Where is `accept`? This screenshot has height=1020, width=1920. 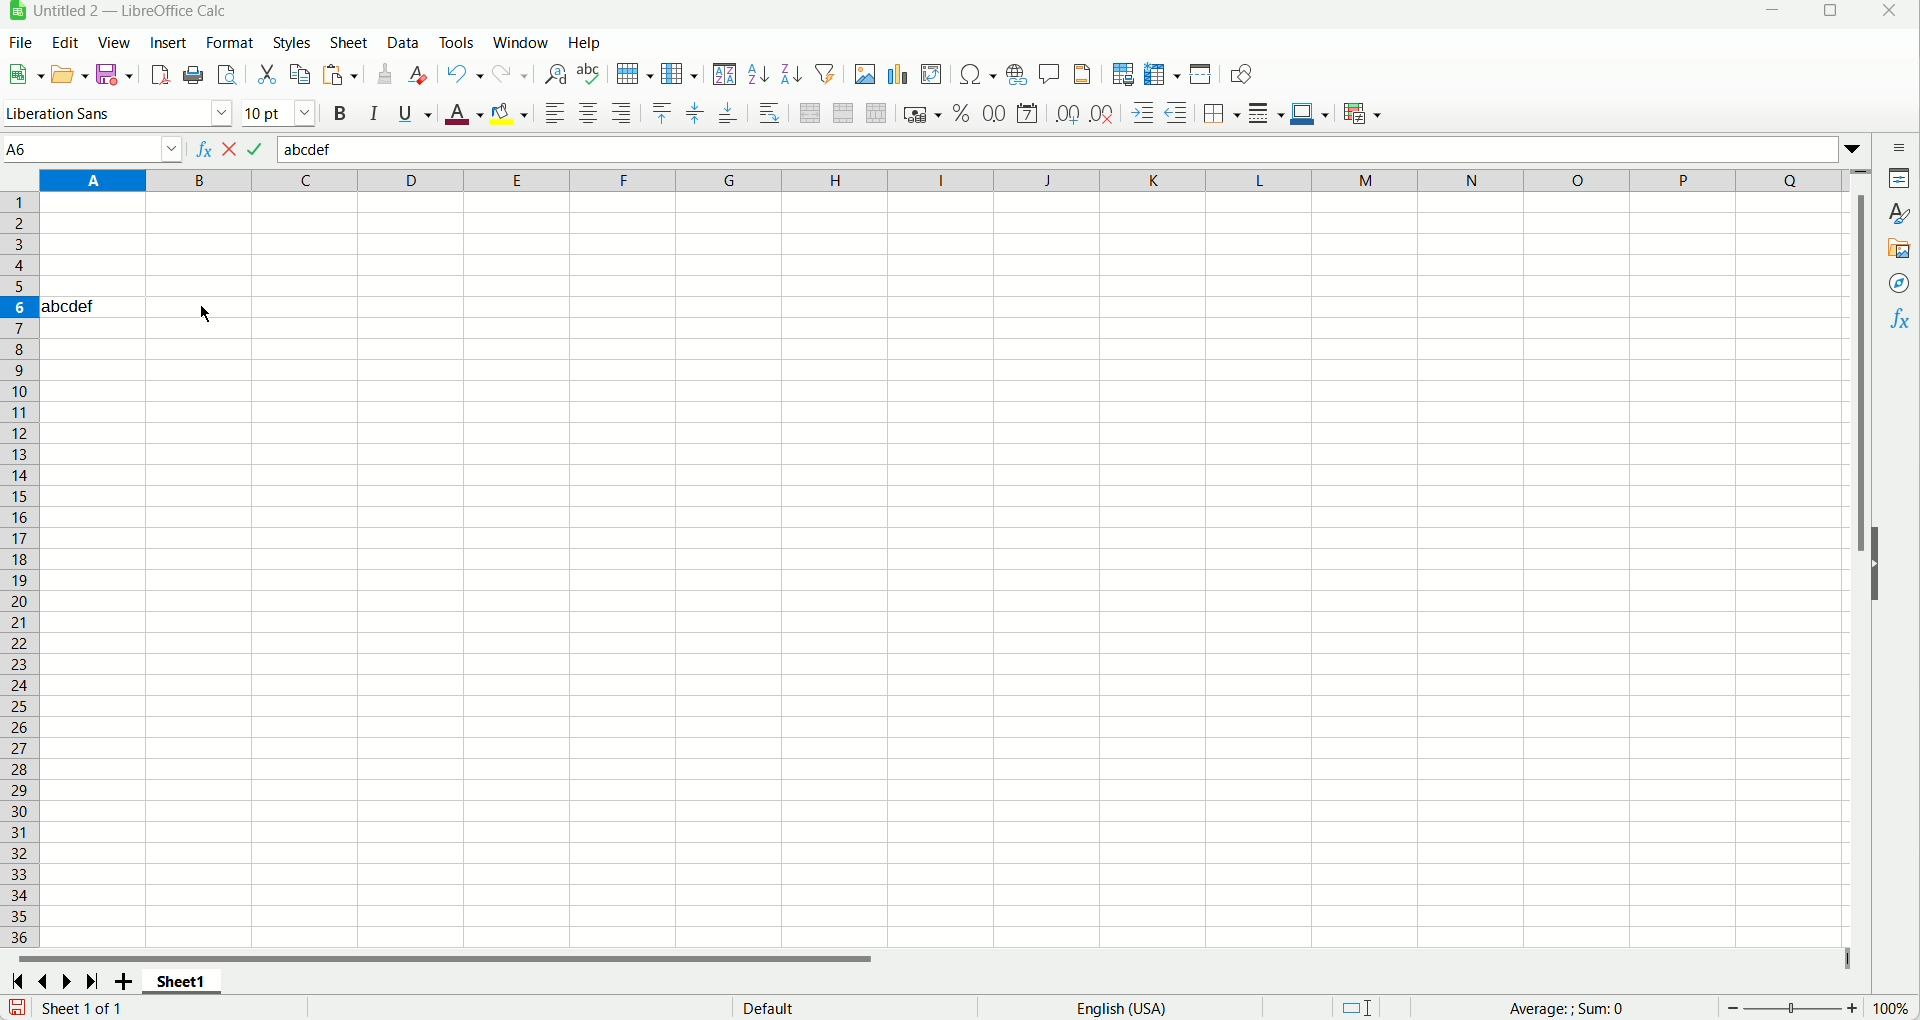 accept is located at coordinates (258, 148).